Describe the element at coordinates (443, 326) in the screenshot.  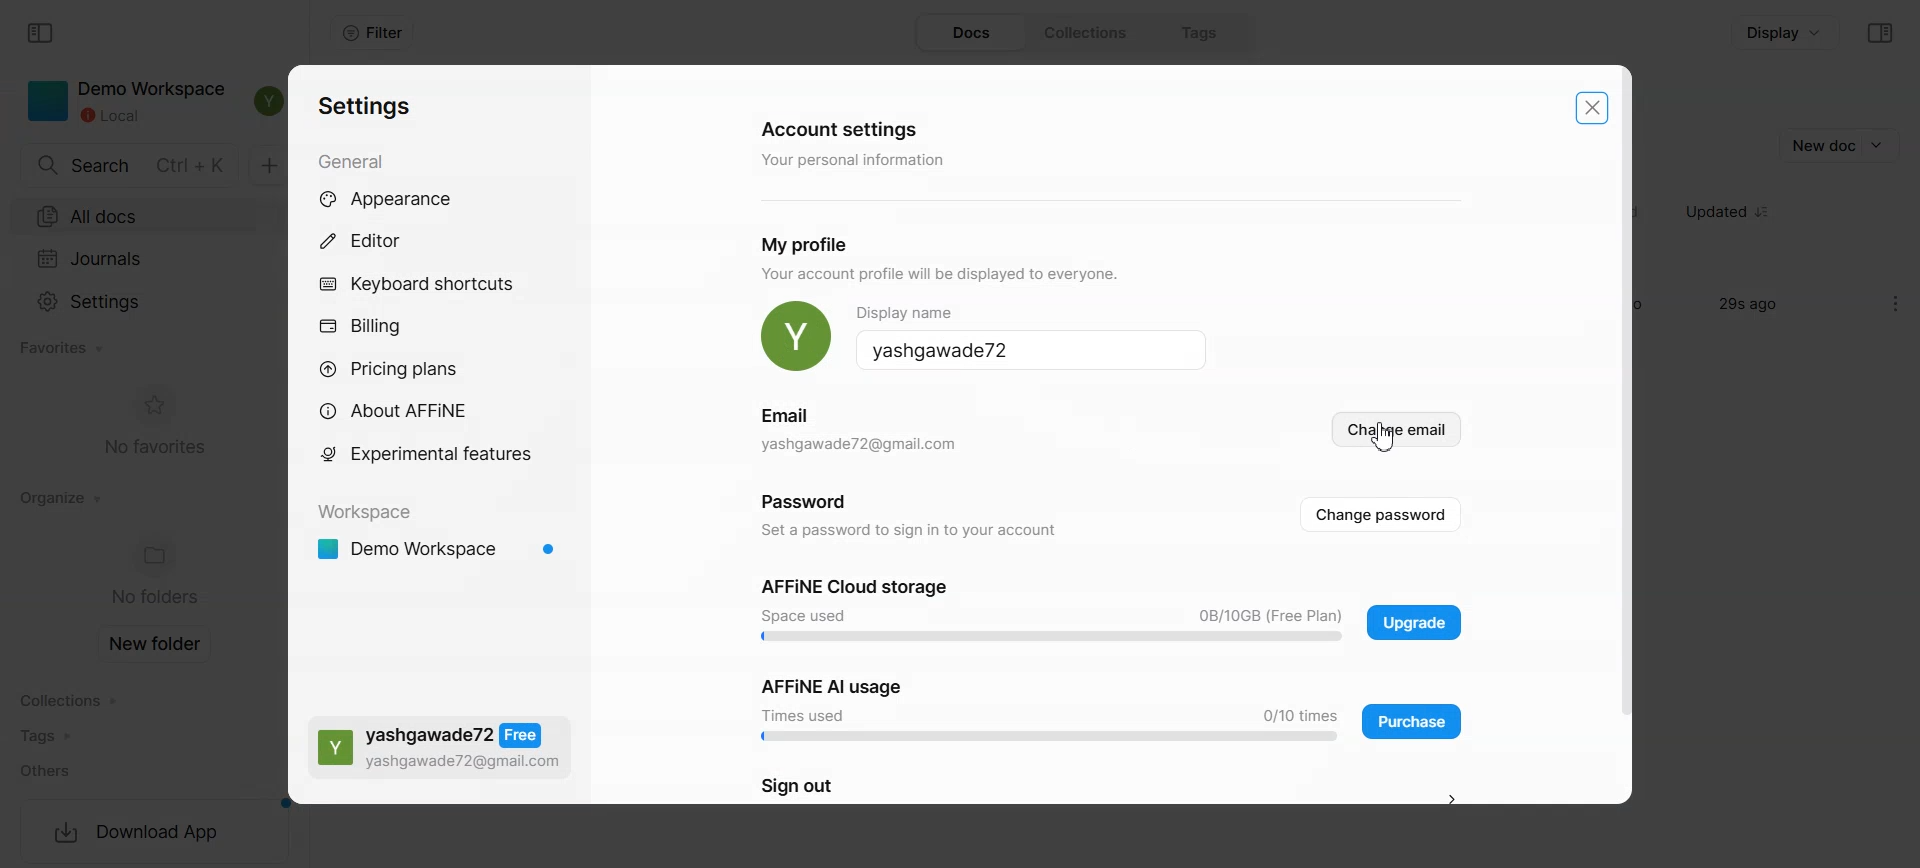
I see `Billing` at that location.